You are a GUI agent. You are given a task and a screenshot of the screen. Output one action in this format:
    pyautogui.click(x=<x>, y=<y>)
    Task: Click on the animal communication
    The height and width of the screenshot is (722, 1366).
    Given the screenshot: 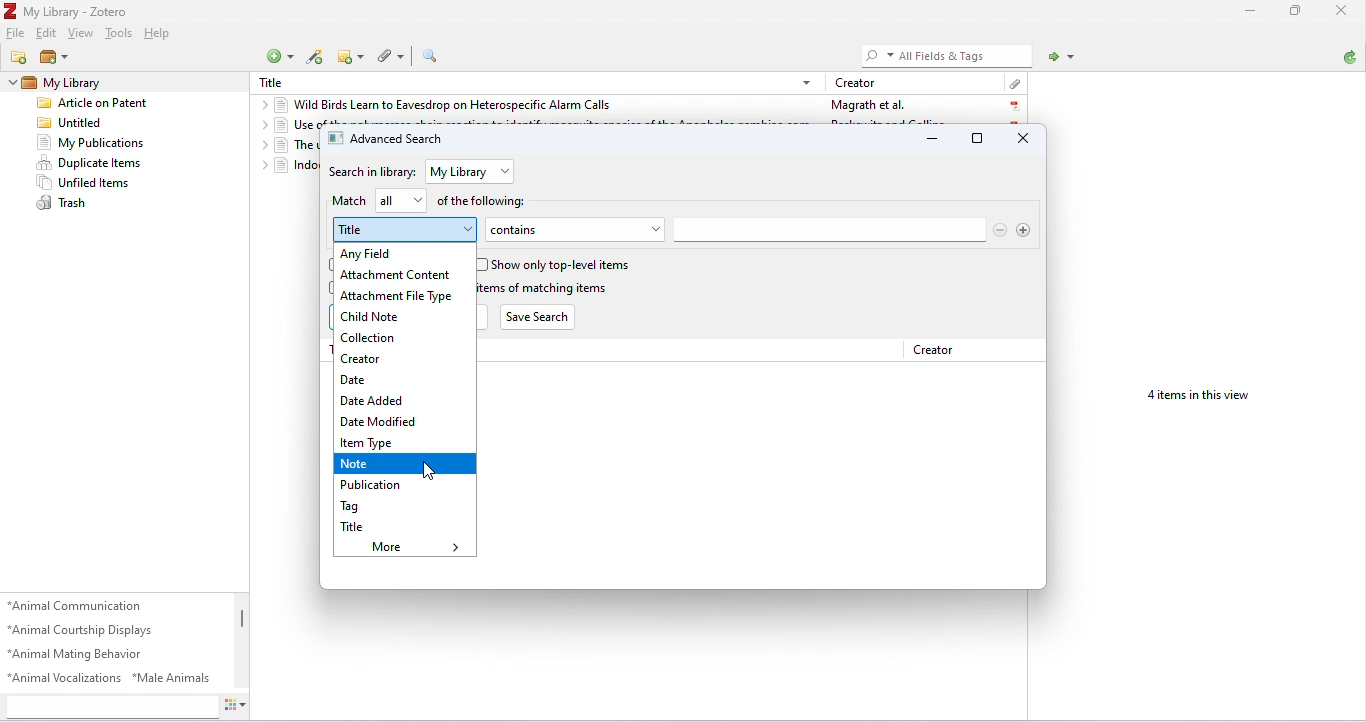 What is the action you would take?
    pyautogui.click(x=77, y=605)
    